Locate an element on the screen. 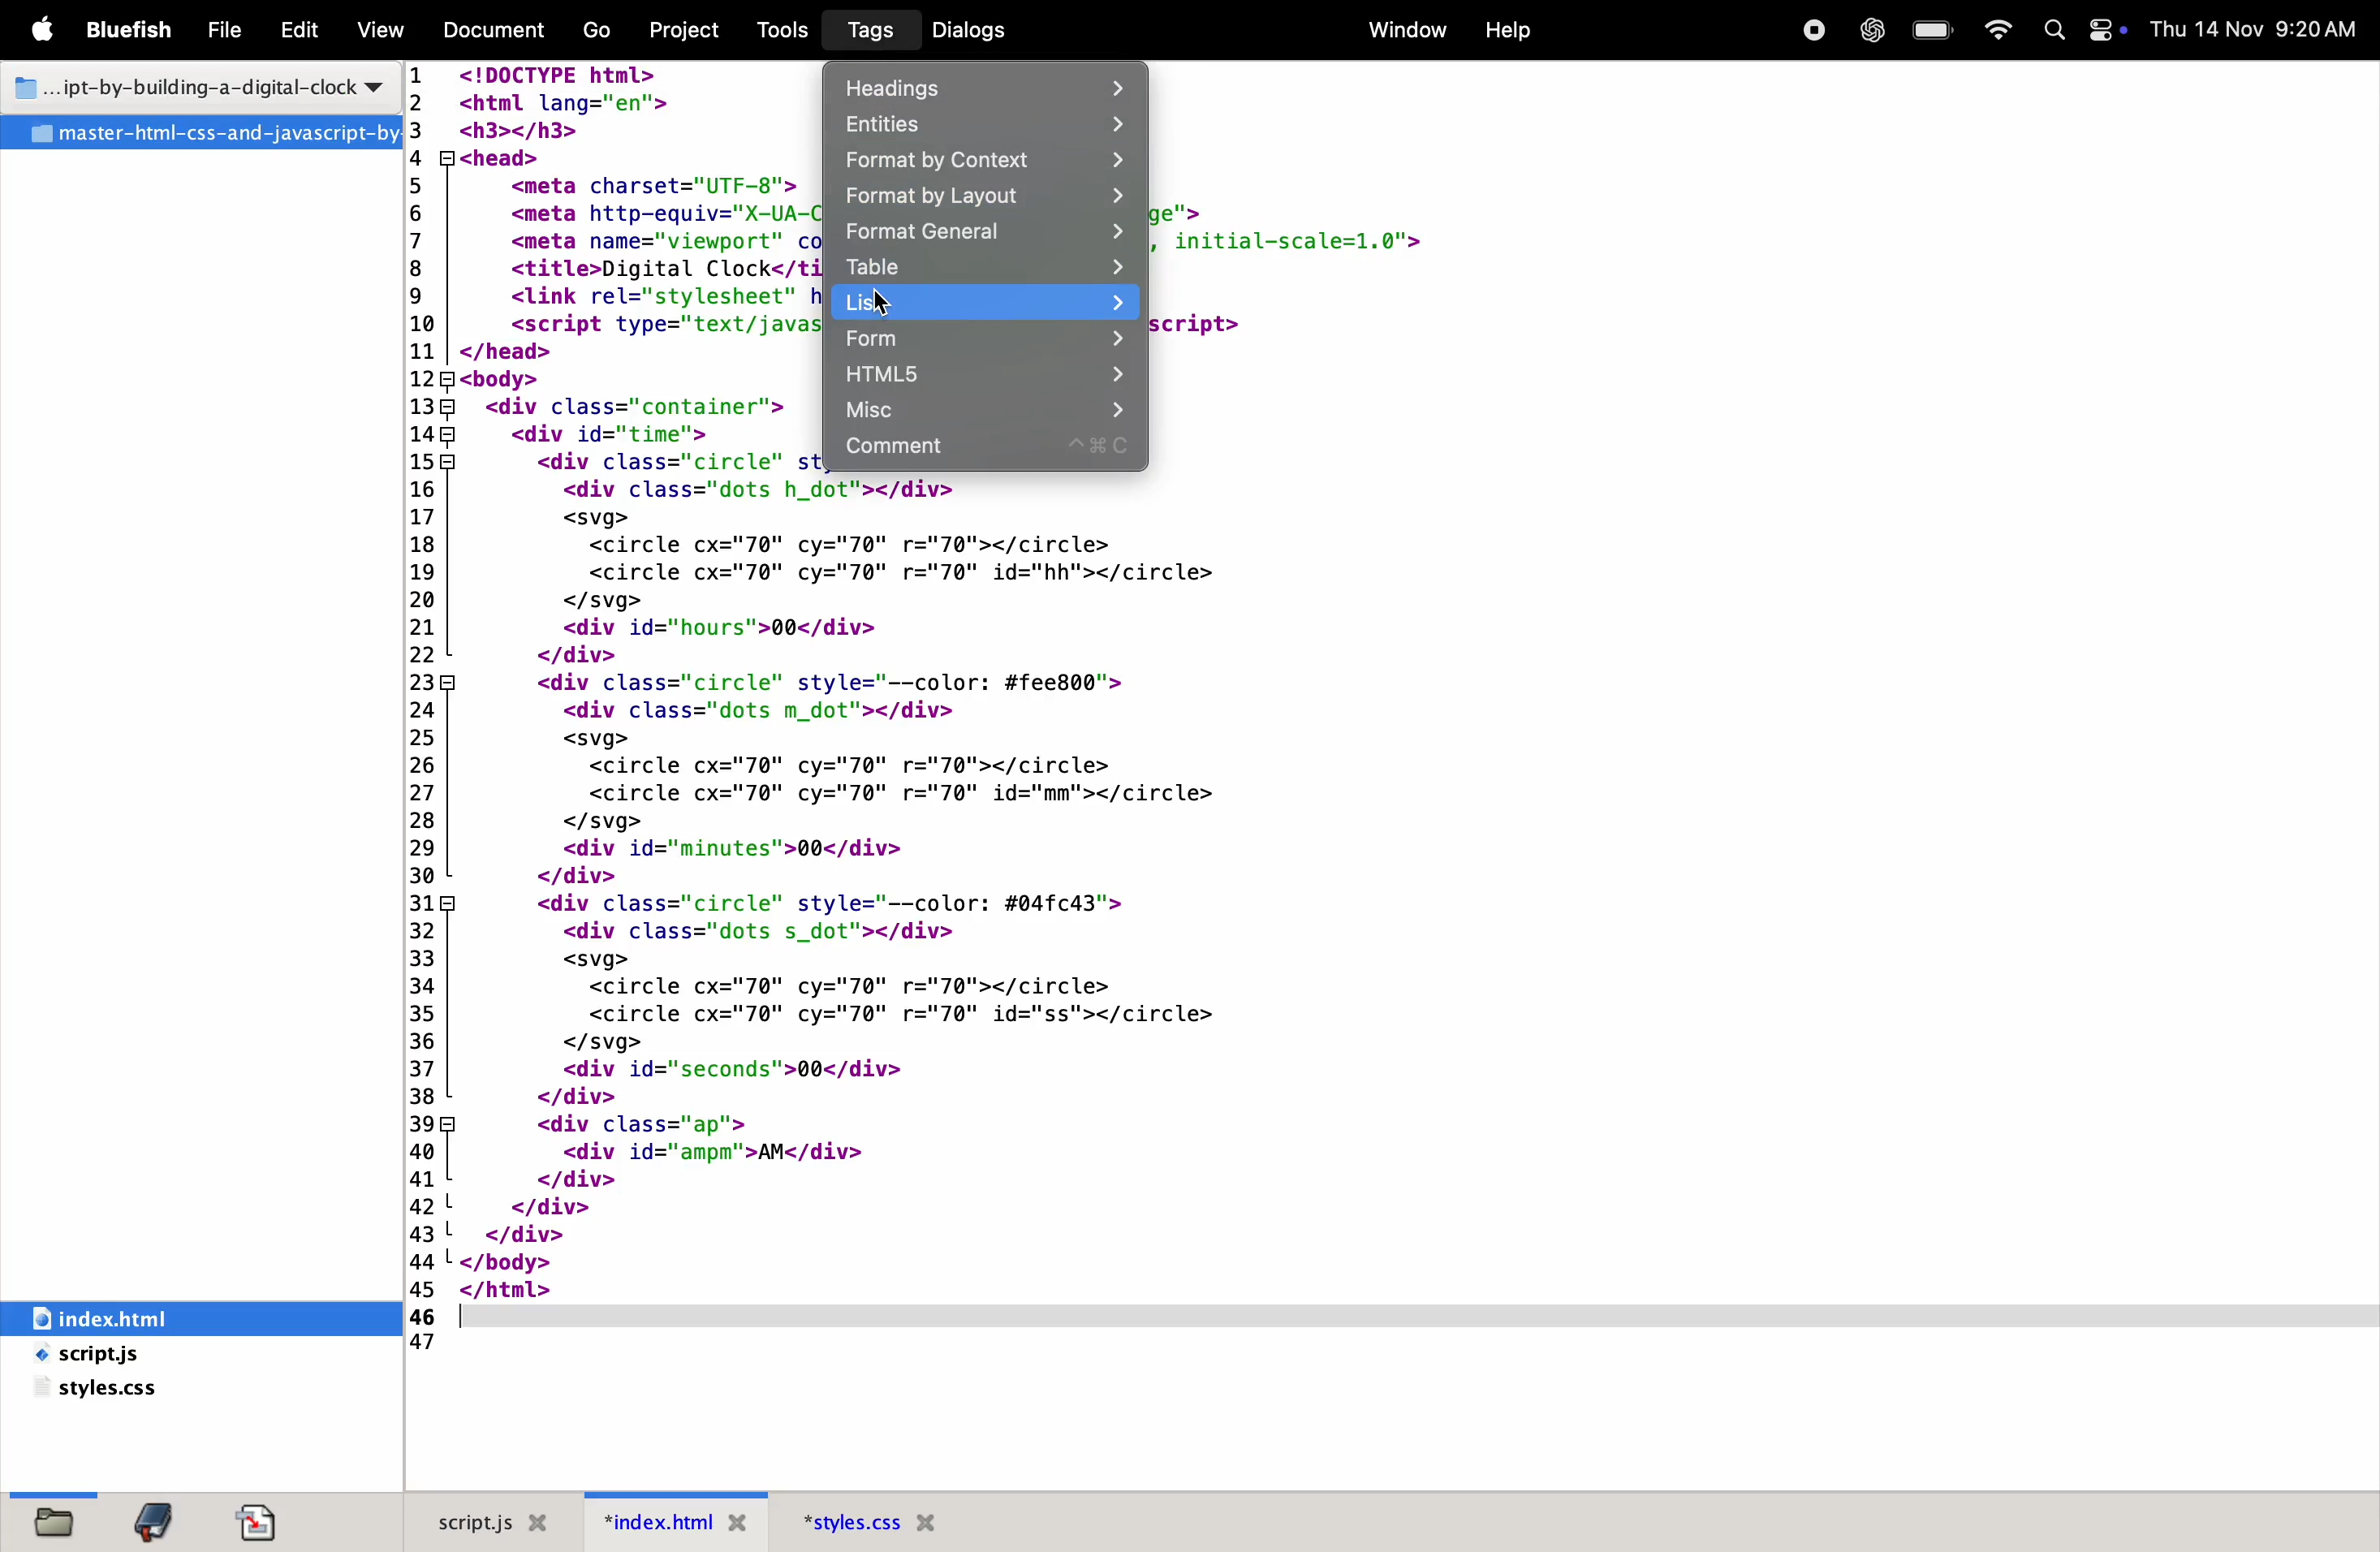  cursor is located at coordinates (881, 303).